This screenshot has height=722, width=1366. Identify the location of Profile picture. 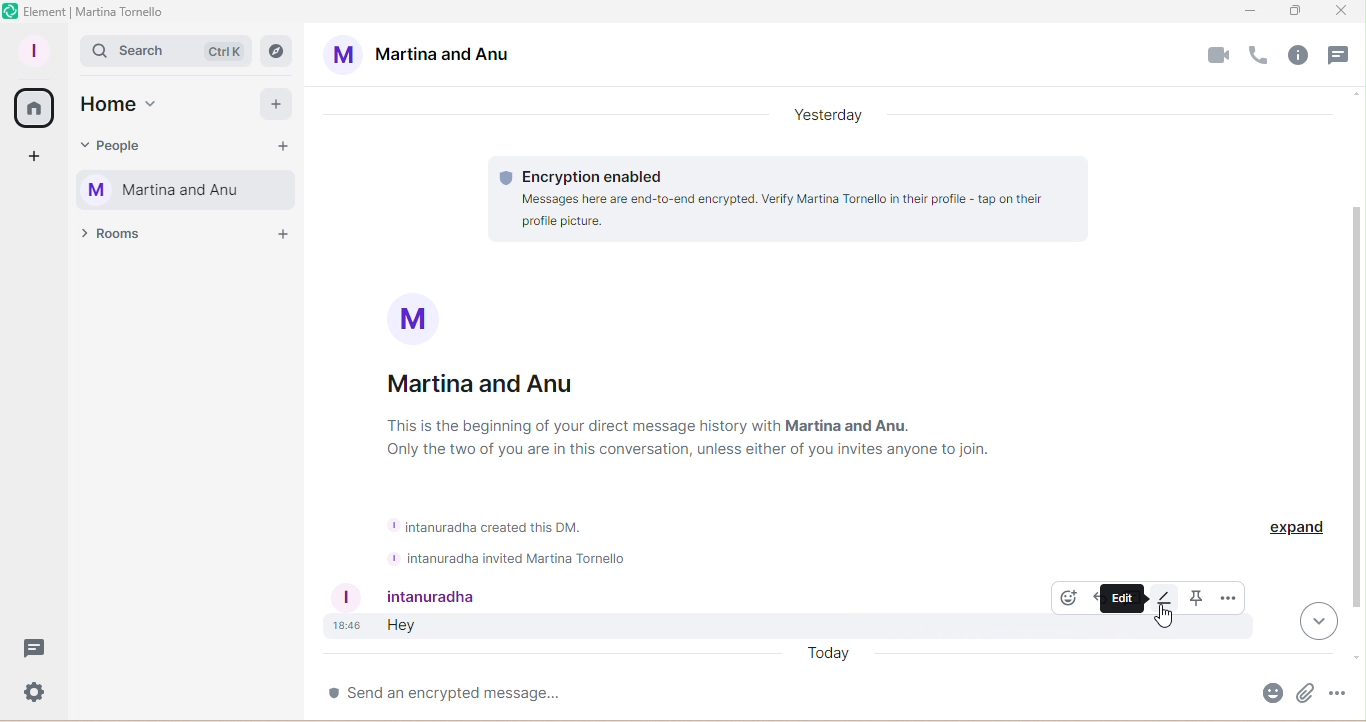
(417, 318).